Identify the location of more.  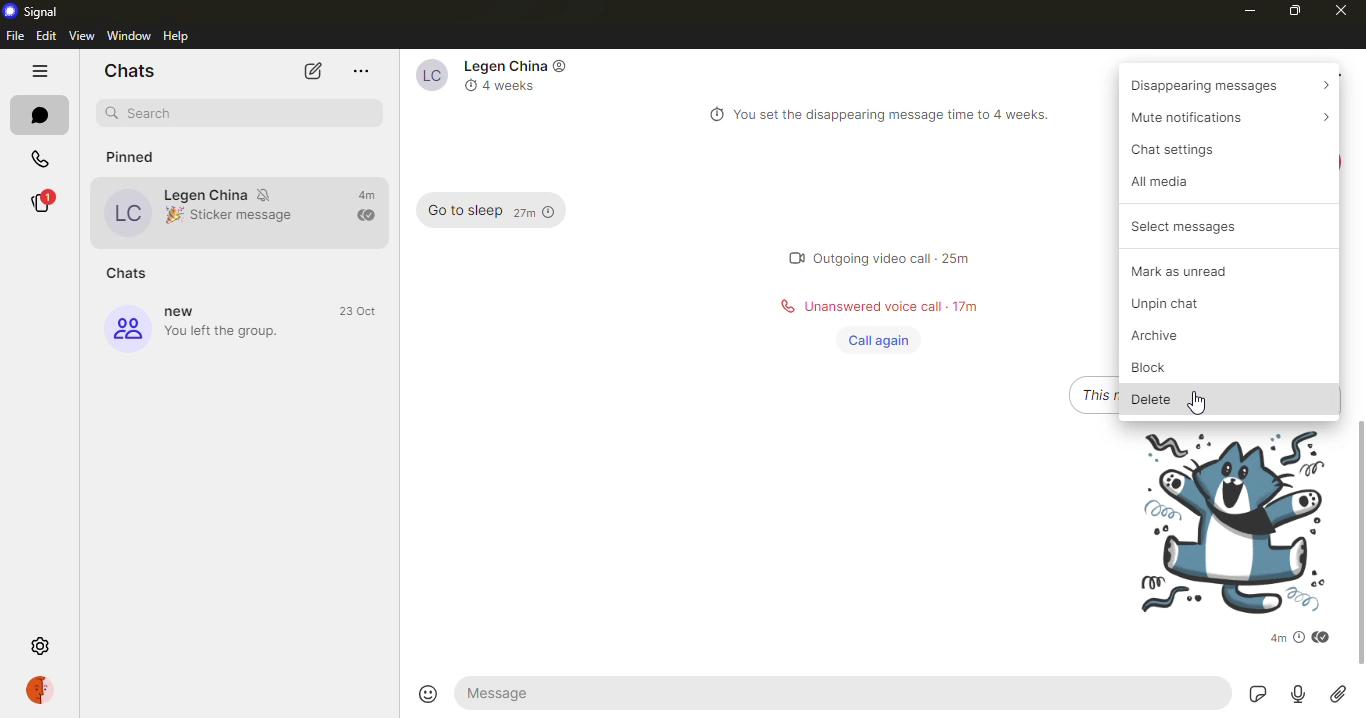
(361, 72).